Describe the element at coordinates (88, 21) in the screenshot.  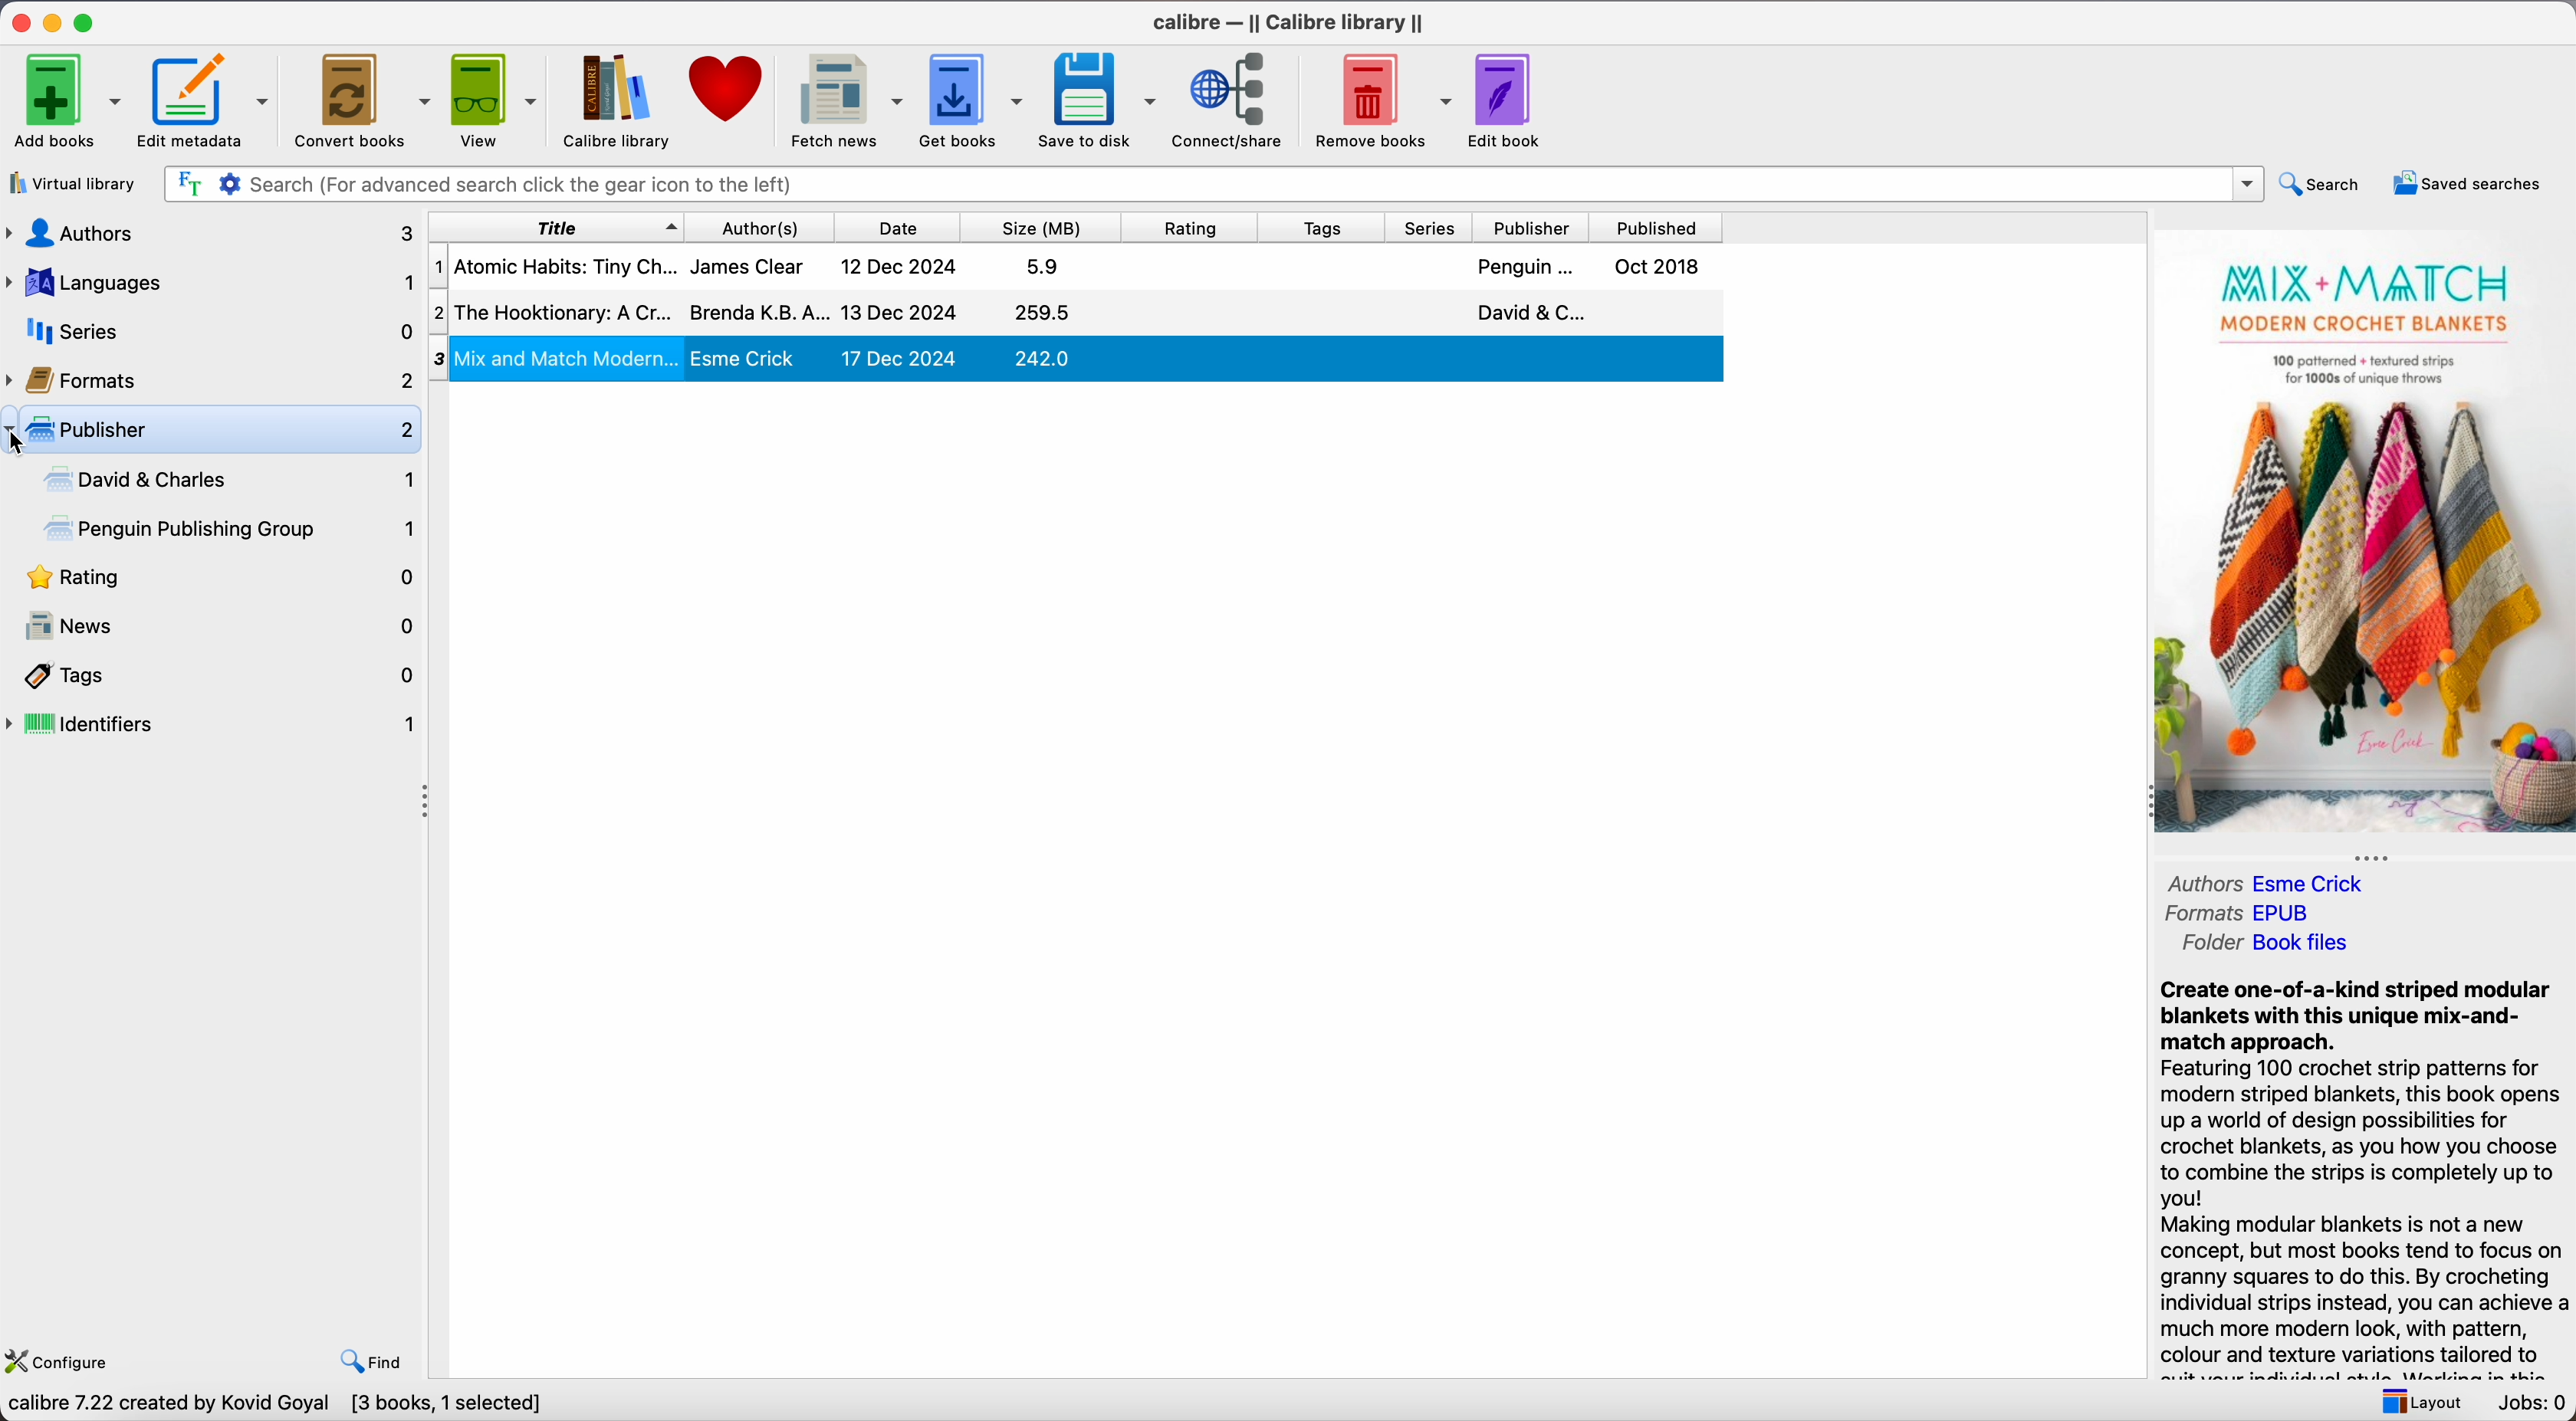
I see `maximize` at that location.